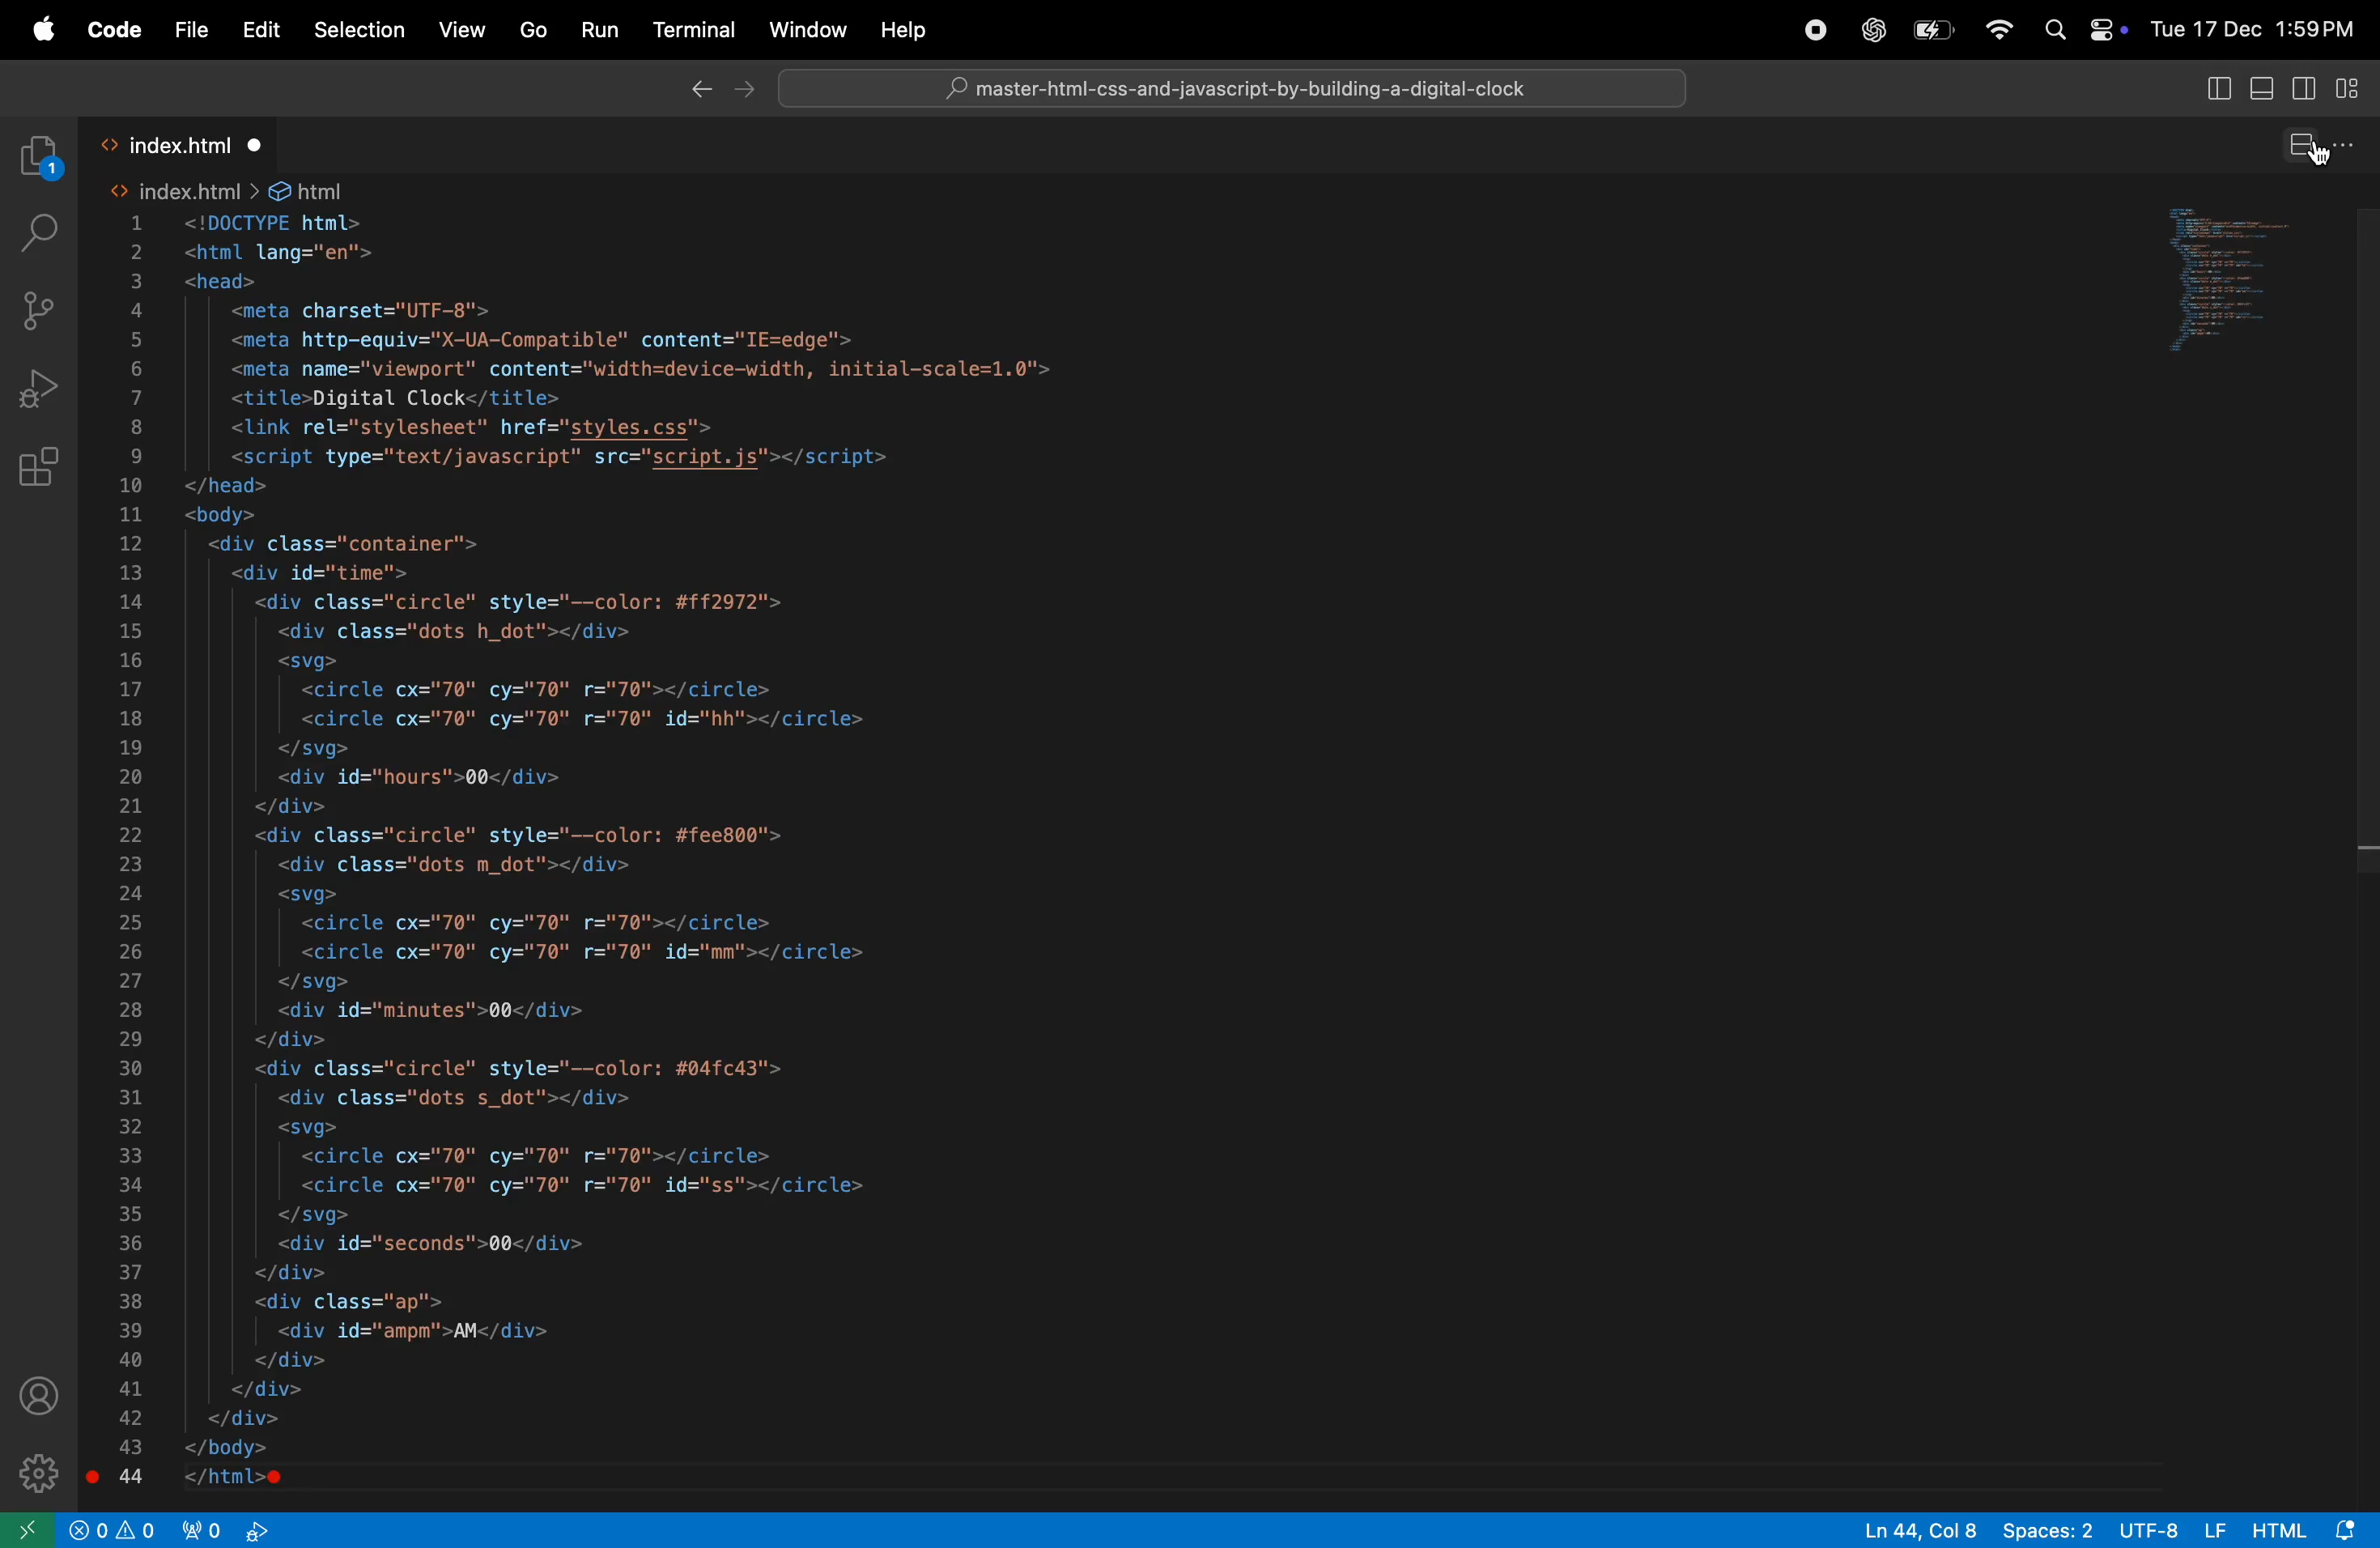 The image size is (2380, 1548). I want to click on settings, so click(39, 1468).